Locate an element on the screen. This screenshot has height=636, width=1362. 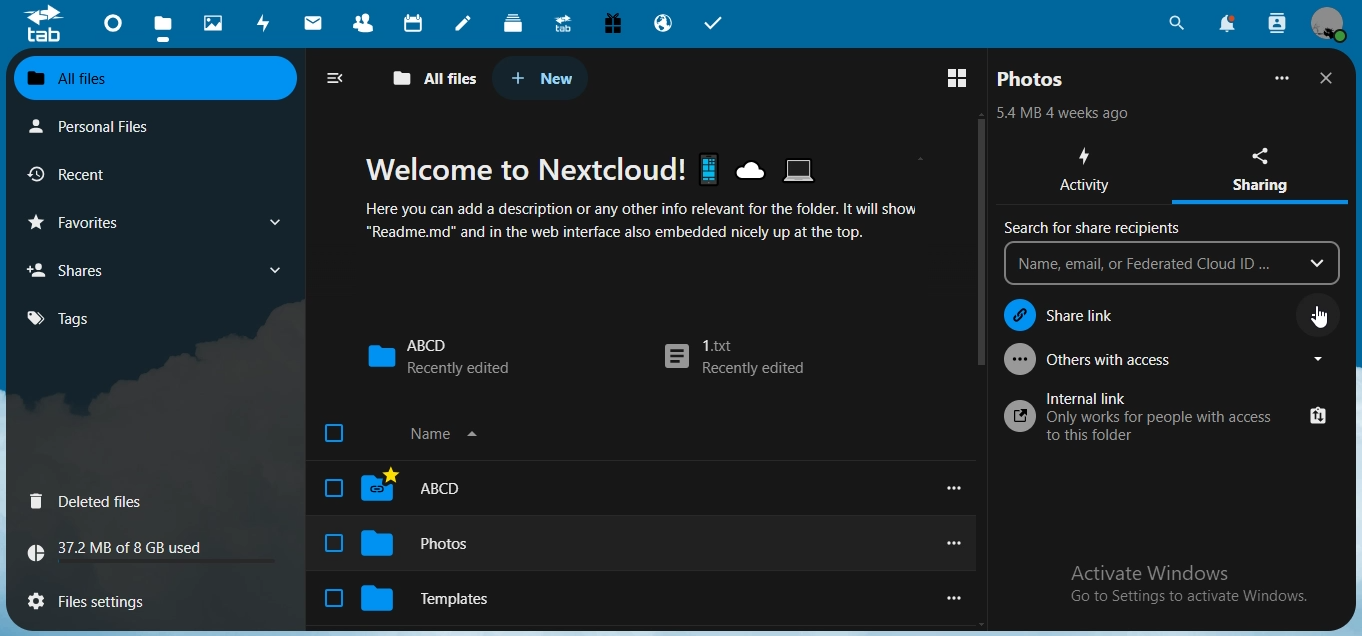
mail is located at coordinates (316, 25).